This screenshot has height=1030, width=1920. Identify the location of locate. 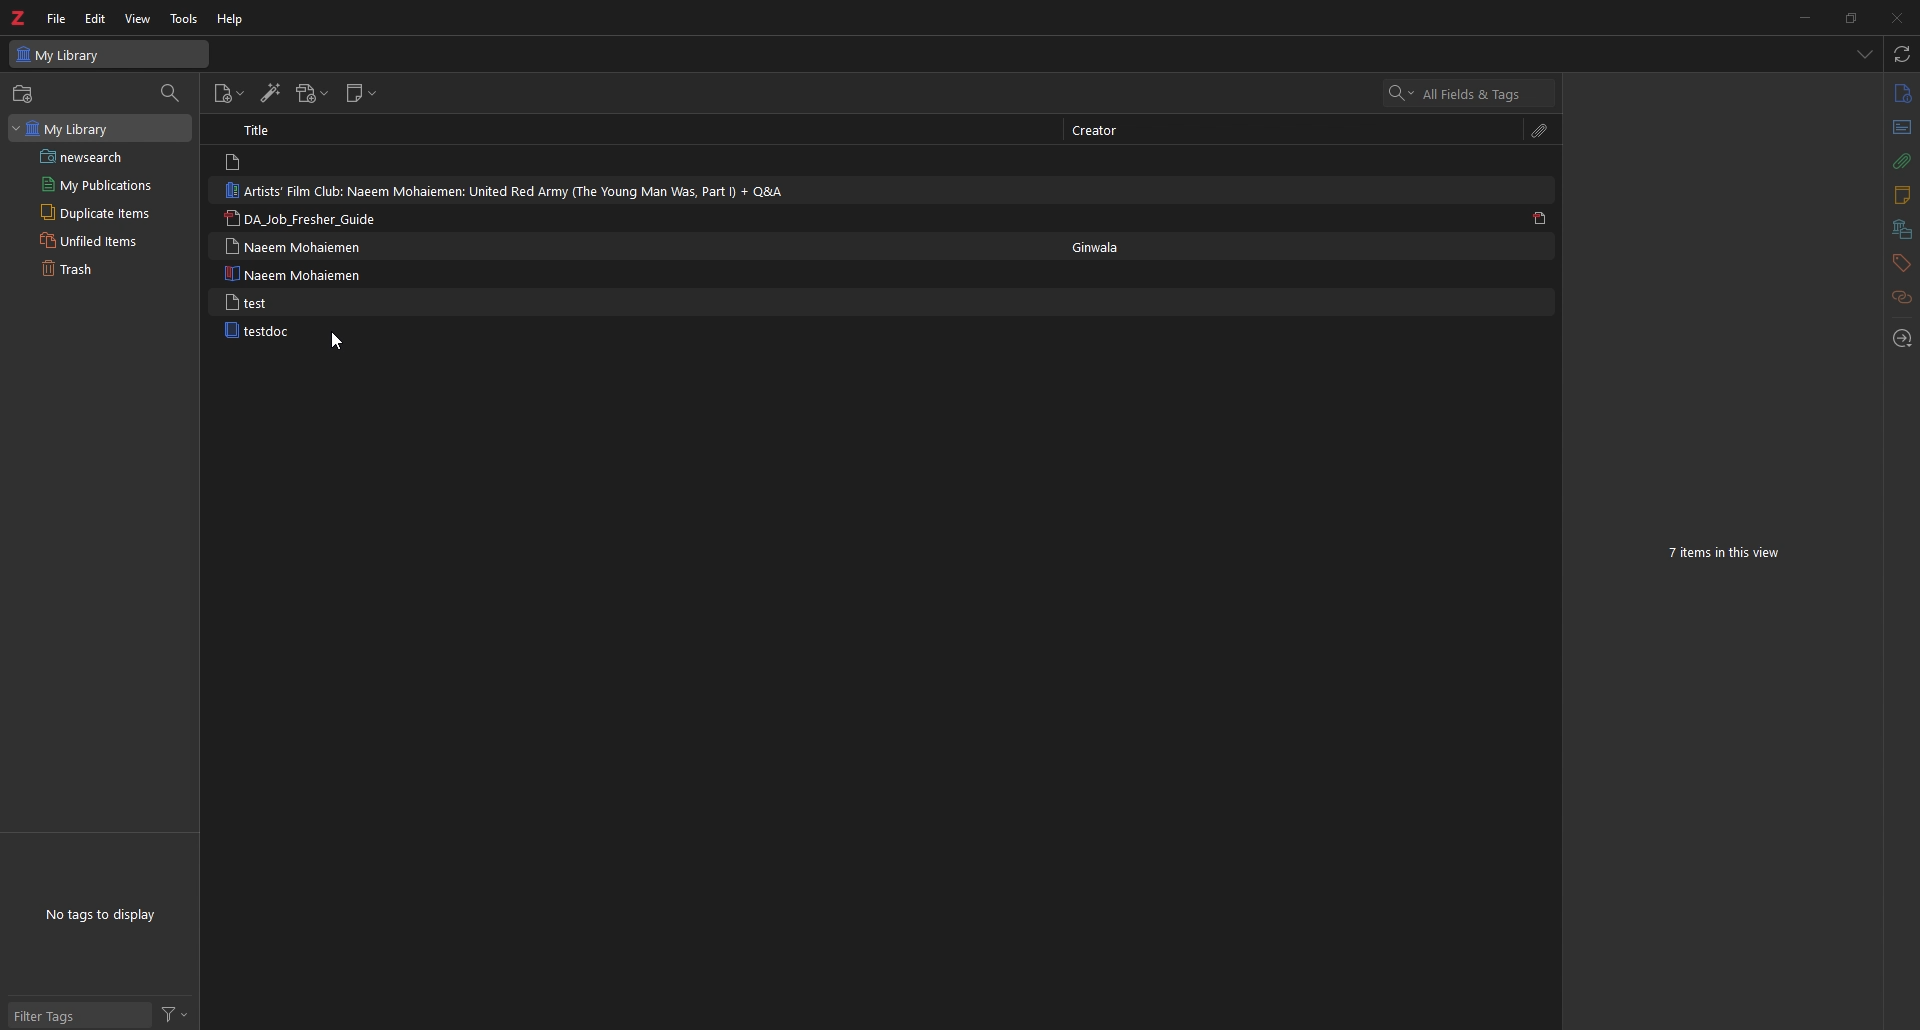
(1901, 339).